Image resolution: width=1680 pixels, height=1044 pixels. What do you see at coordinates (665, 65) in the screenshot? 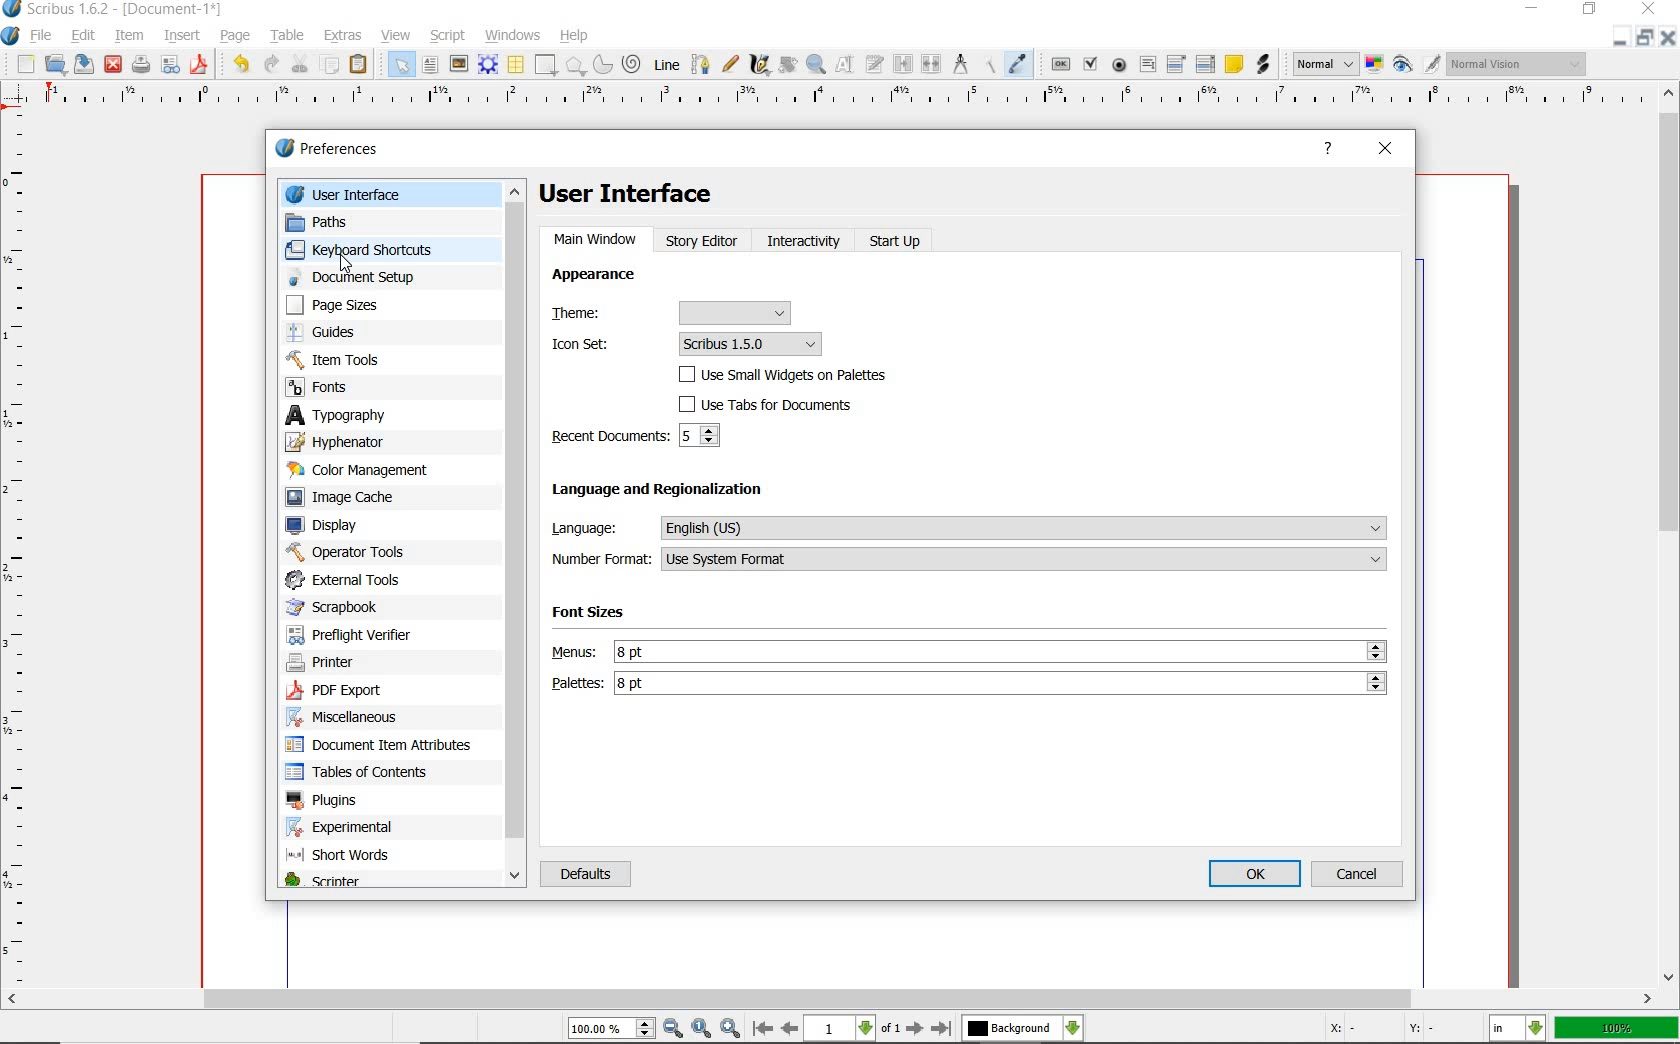
I see `line` at bounding box center [665, 65].